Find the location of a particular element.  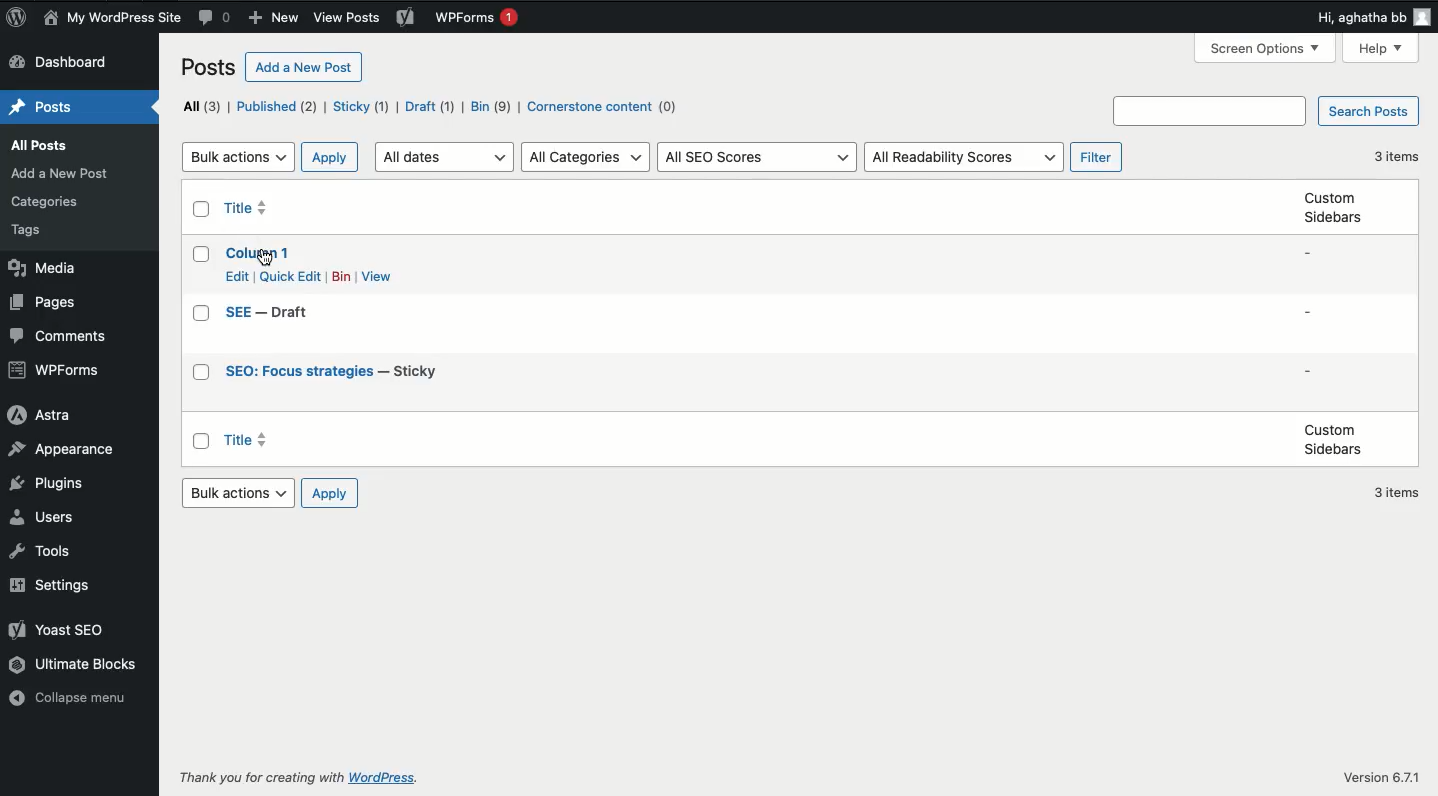

Screen options is located at coordinates (1268, 48).